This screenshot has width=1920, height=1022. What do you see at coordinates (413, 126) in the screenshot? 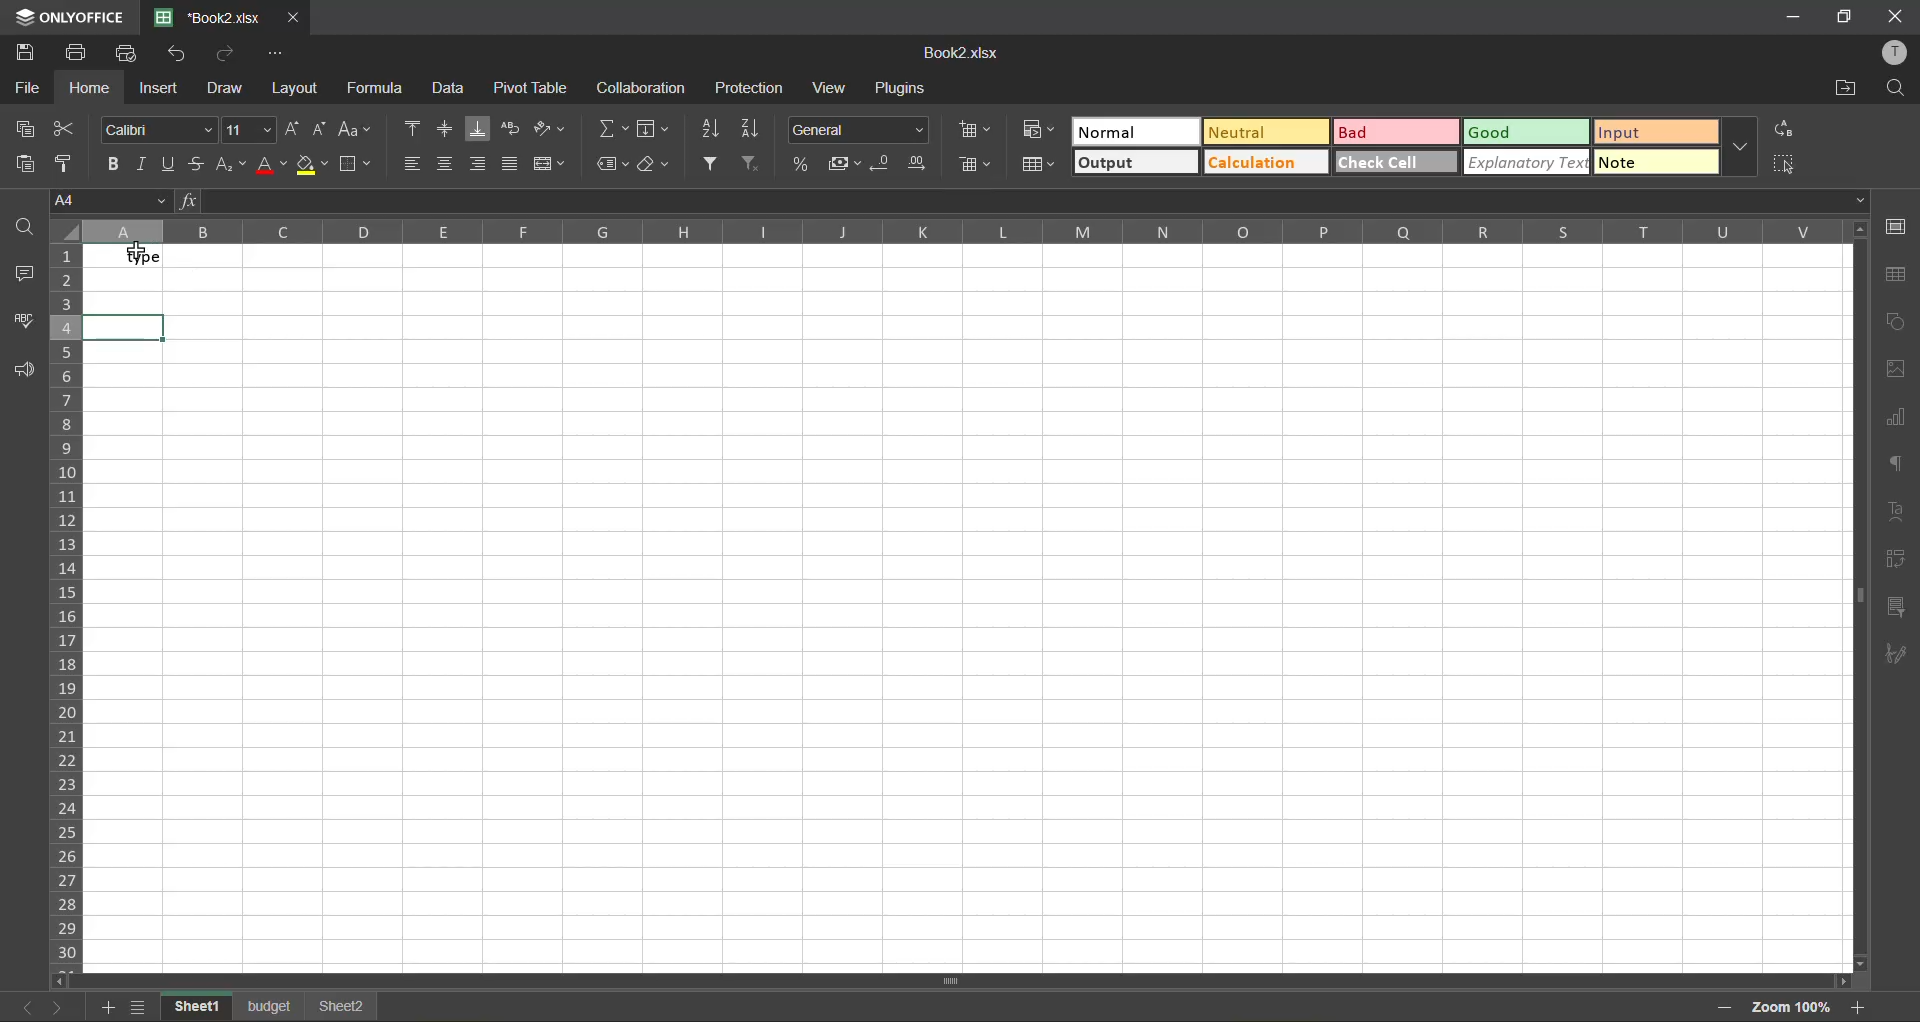
I see `align top` at bounding box center [413, 126].